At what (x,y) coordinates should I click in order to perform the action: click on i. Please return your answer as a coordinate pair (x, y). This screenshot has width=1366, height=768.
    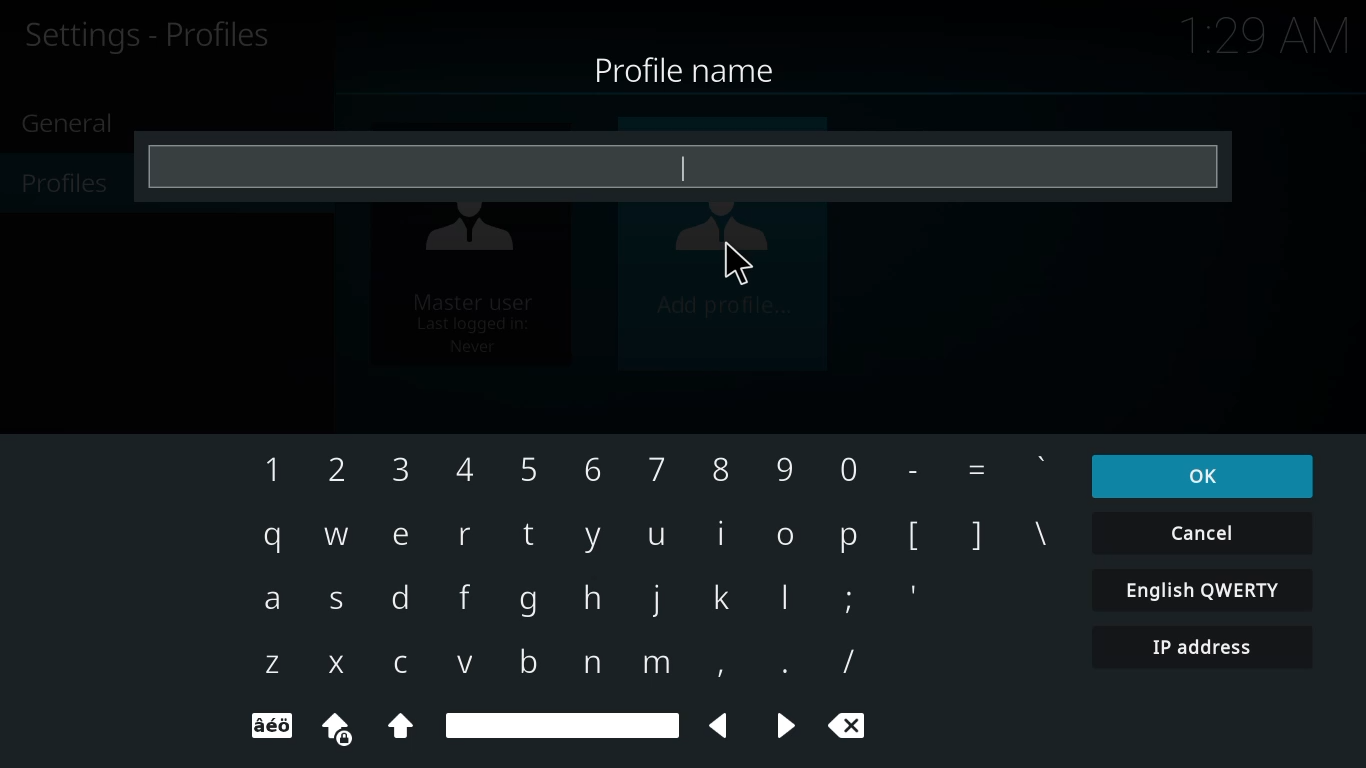
    Looking at the image, I should click on (722, 531).